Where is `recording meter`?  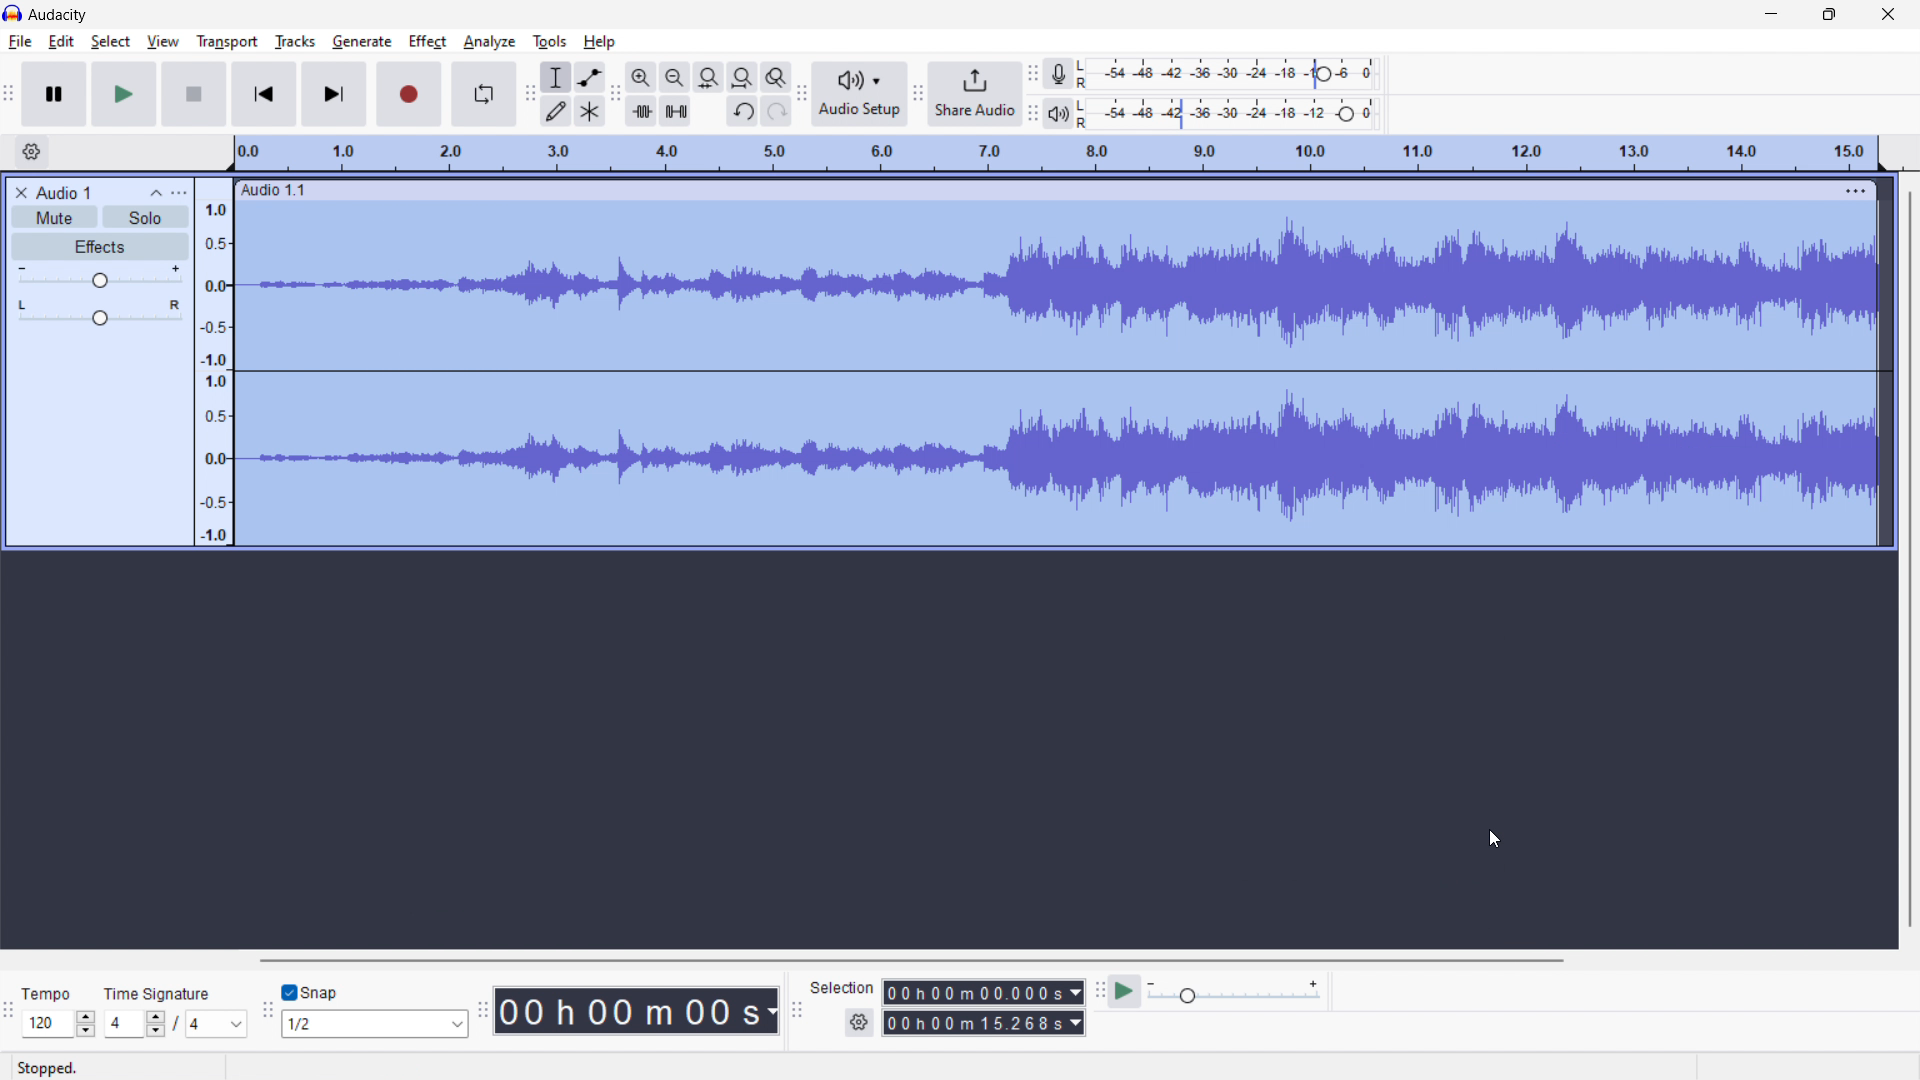 recording meter is located at coordinates (1064, 73).